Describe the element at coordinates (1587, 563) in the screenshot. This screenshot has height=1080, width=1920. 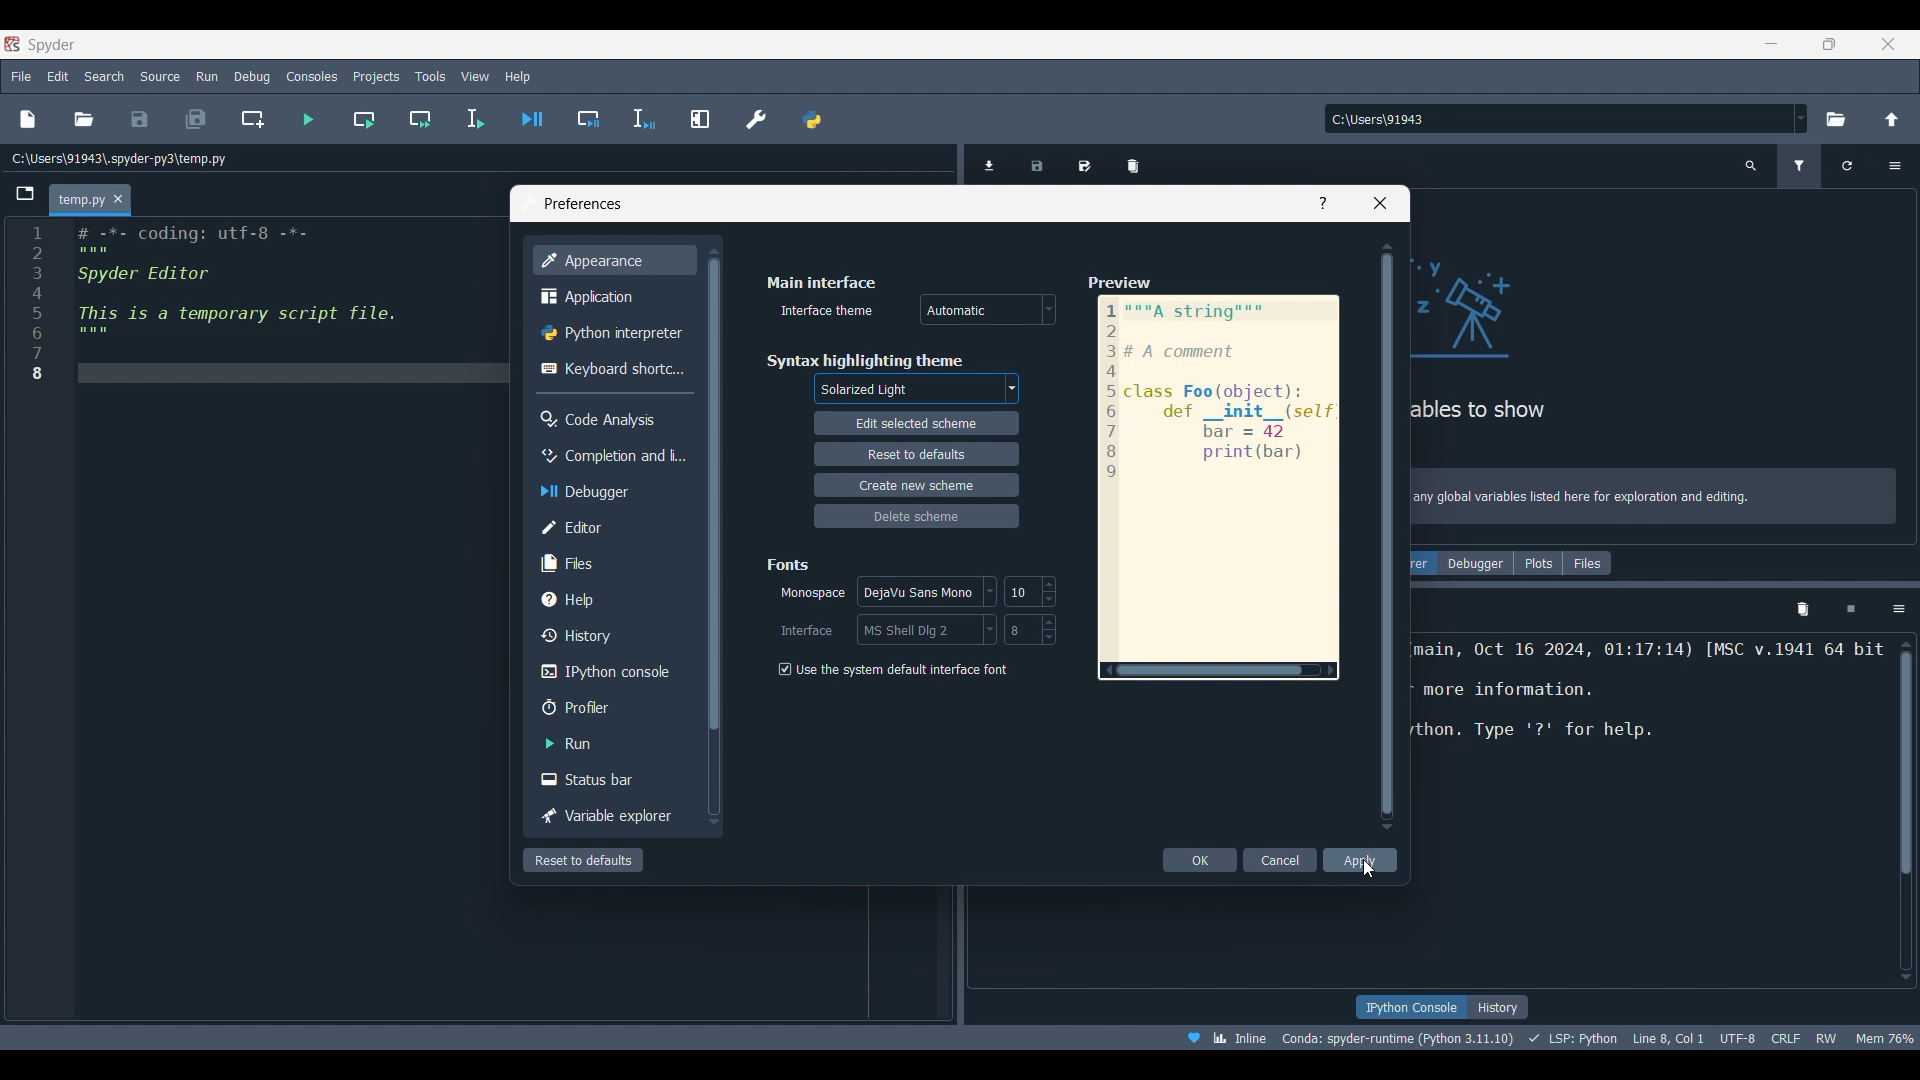
I see `Files` at that location.